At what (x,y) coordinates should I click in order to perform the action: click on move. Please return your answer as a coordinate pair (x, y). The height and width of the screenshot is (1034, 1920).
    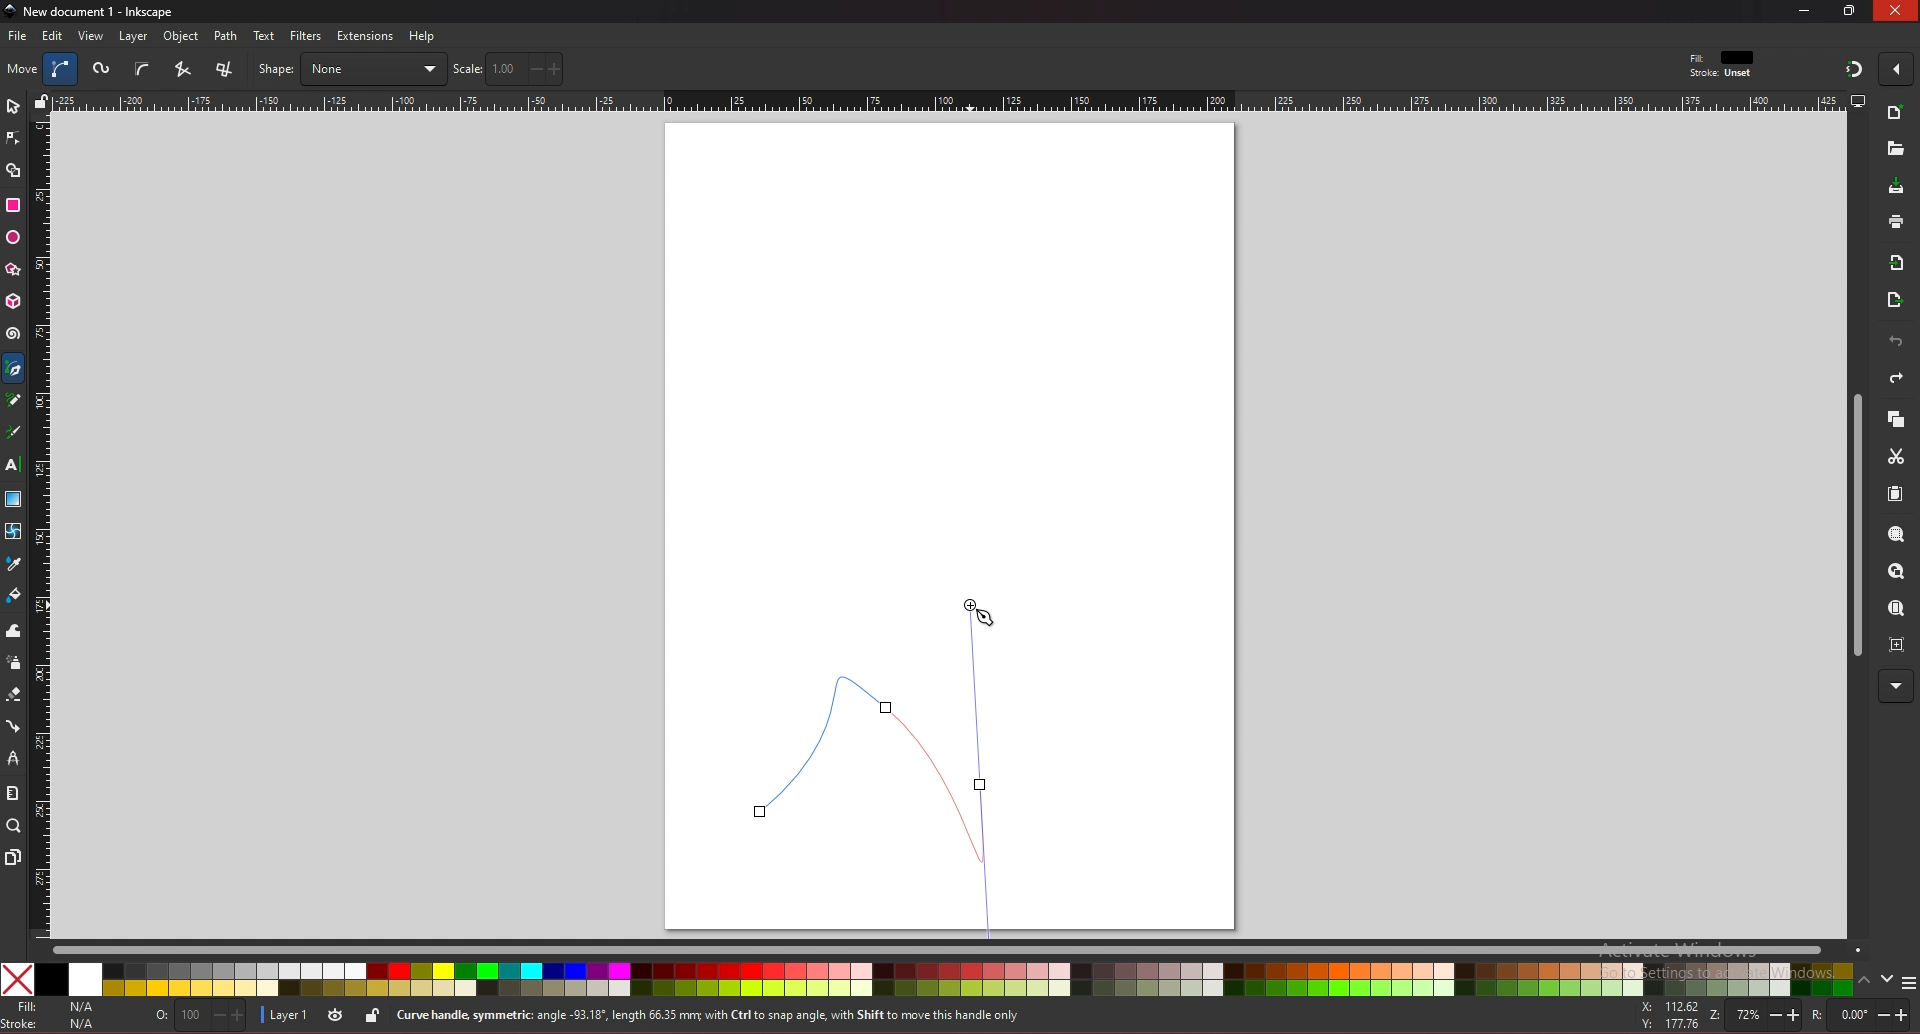
    Looking at the image, I should click on (23, 68).